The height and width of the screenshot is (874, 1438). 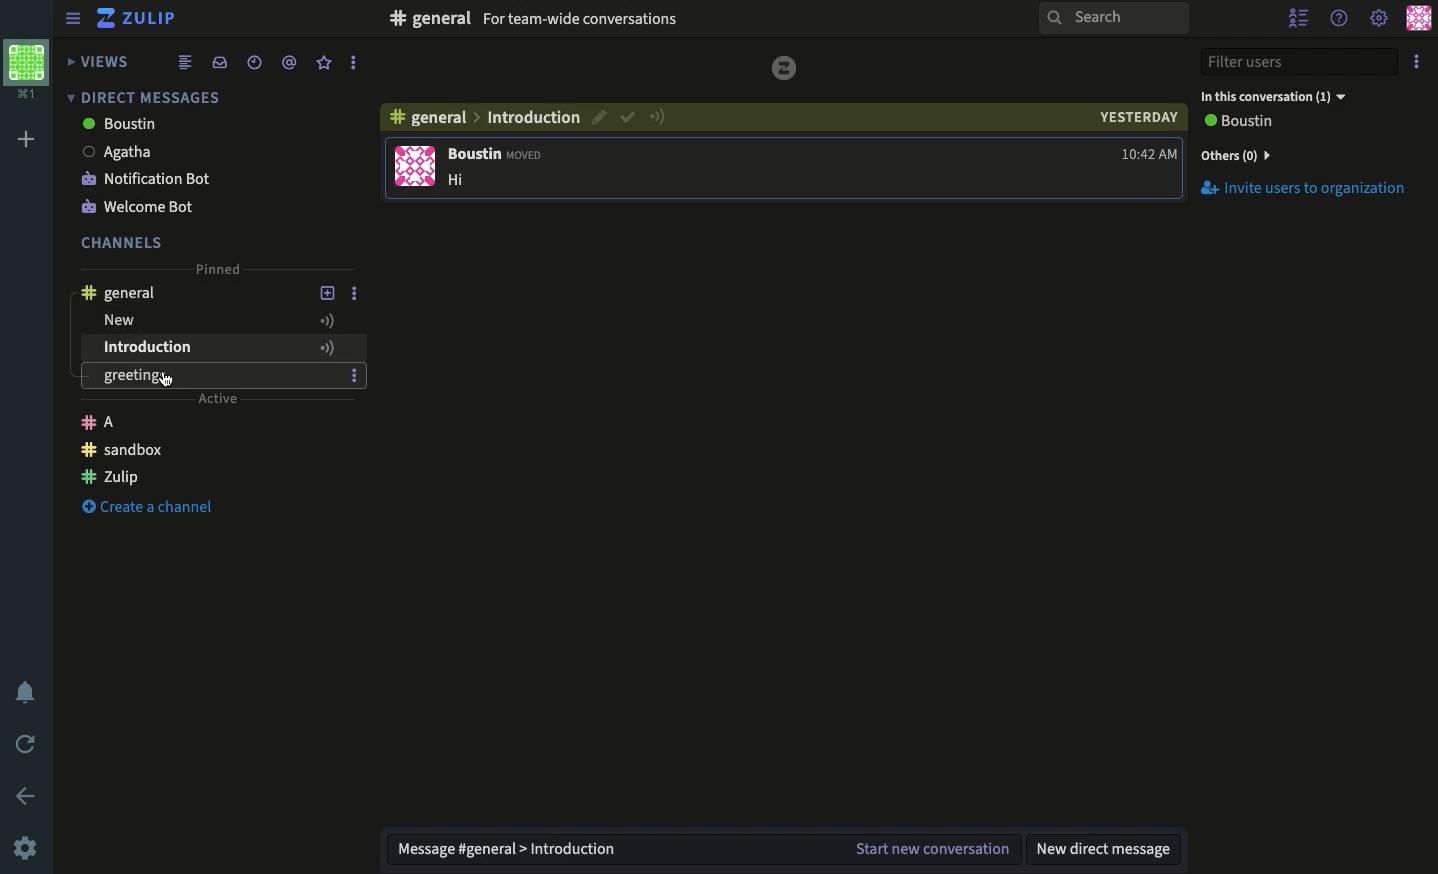 I want to click on Welcome bot, so click(x=189, y=205).